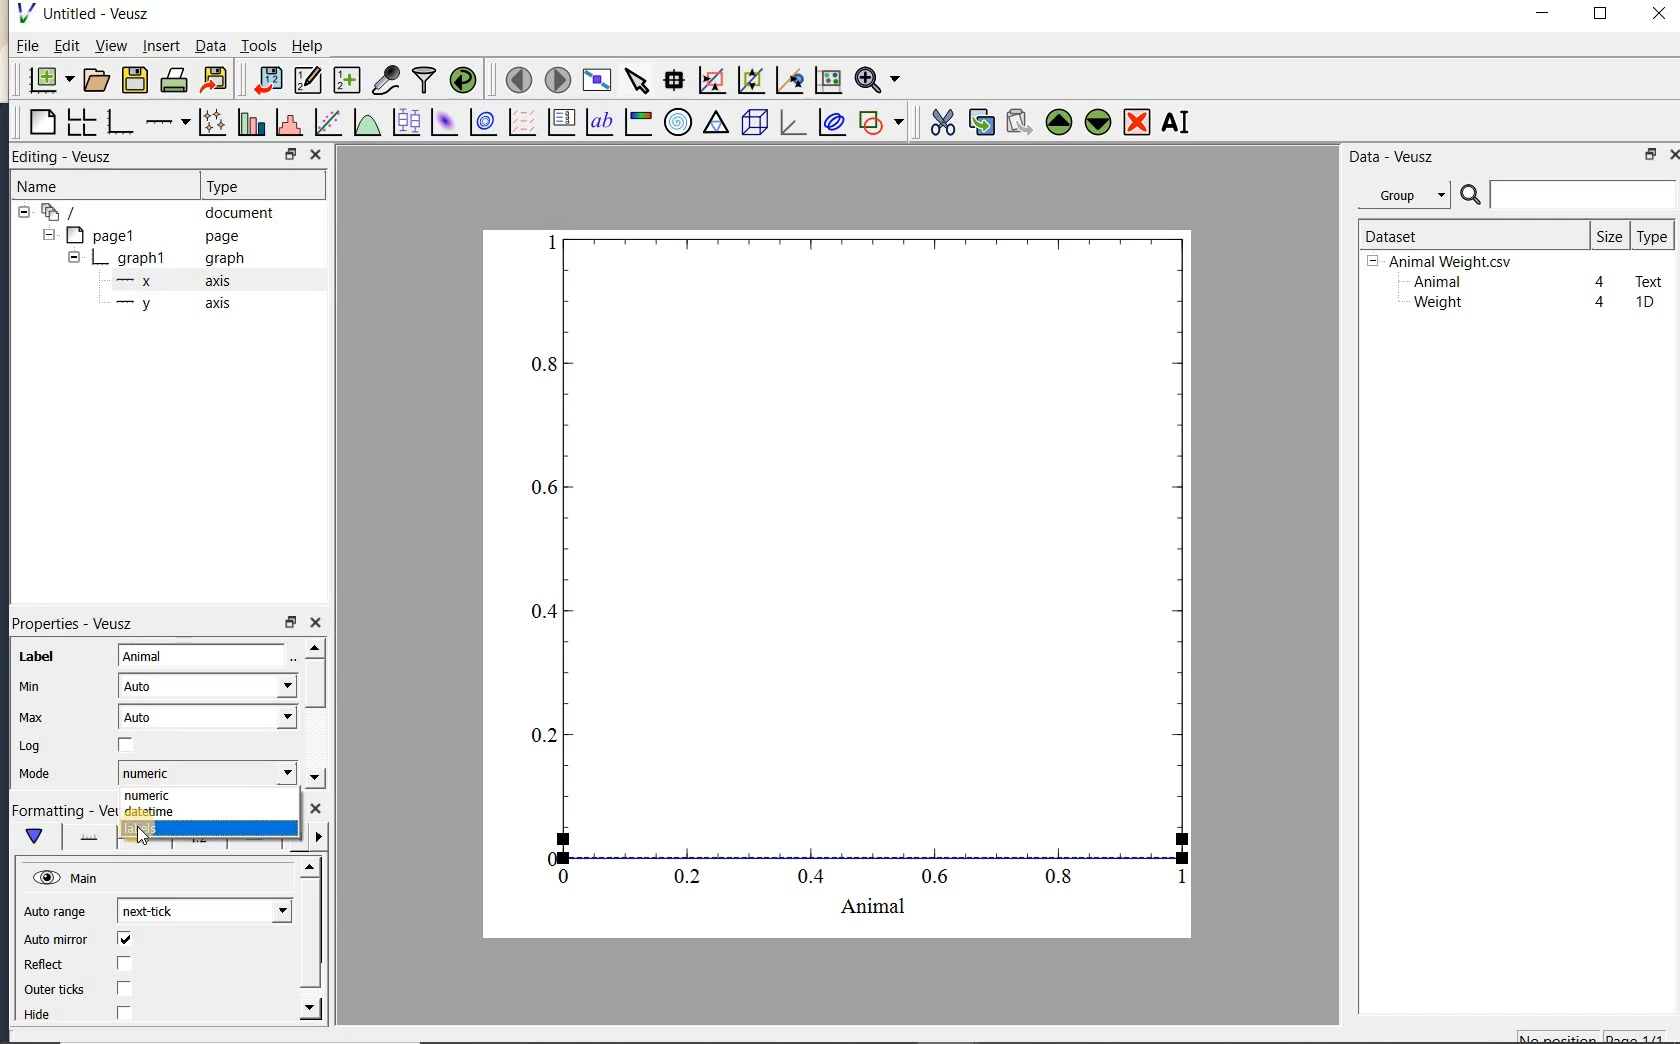  What do you see at coordinates (208, 717) in the screenshot?
I see `Auto` at bounding box center [208, 717].